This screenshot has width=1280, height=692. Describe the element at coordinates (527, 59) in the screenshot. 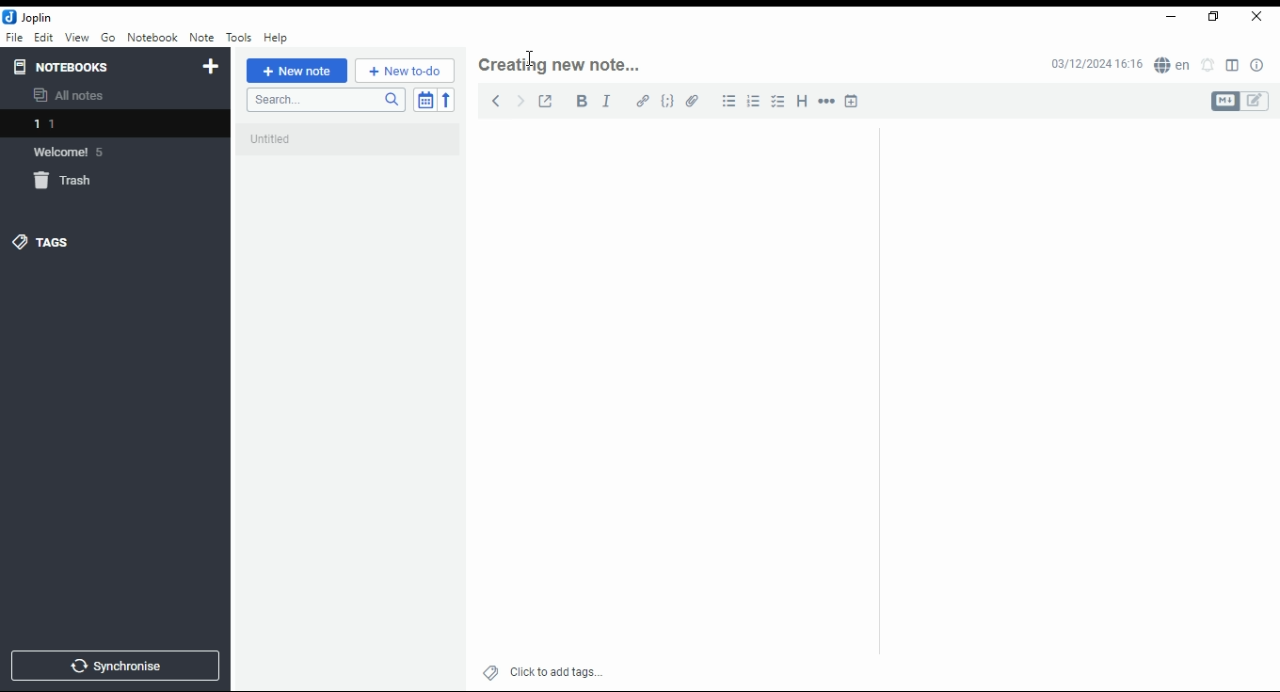

I see `mouse pointer` at that location.